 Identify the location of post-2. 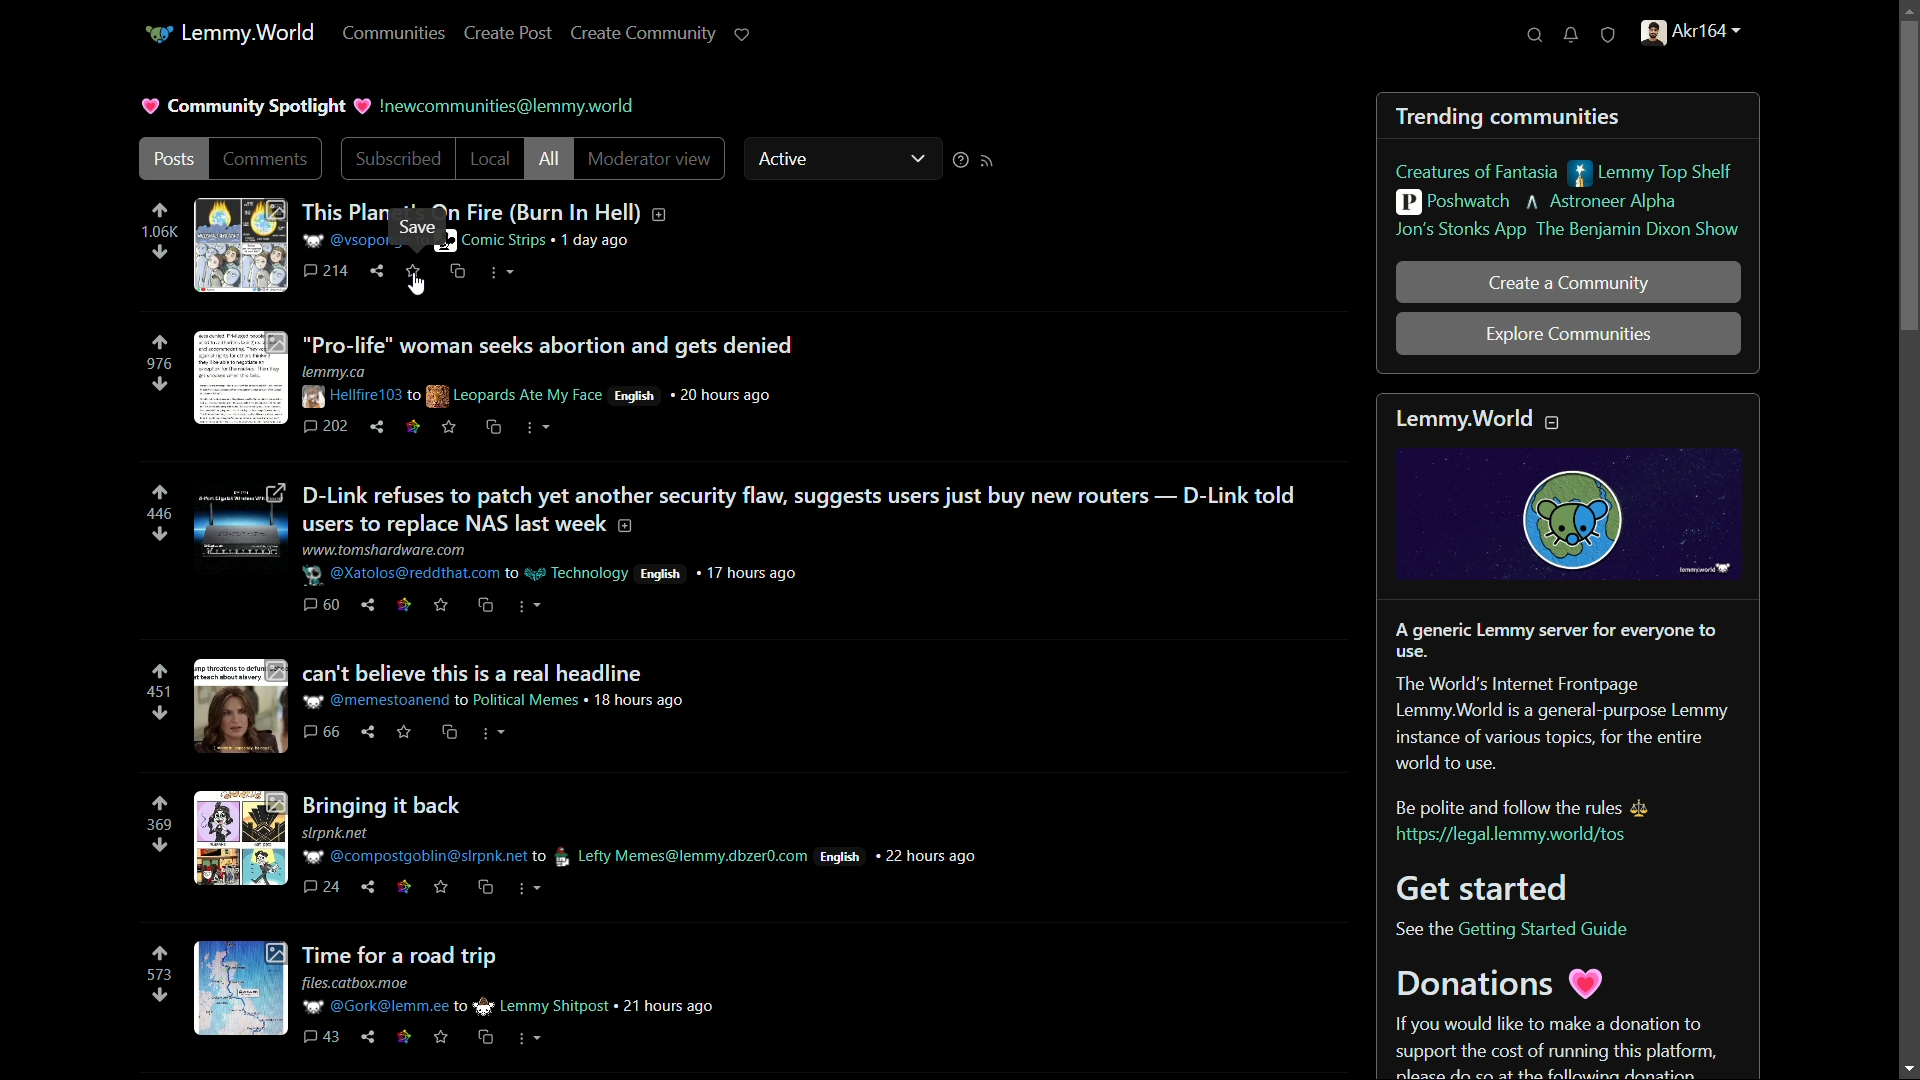
(499, 381).